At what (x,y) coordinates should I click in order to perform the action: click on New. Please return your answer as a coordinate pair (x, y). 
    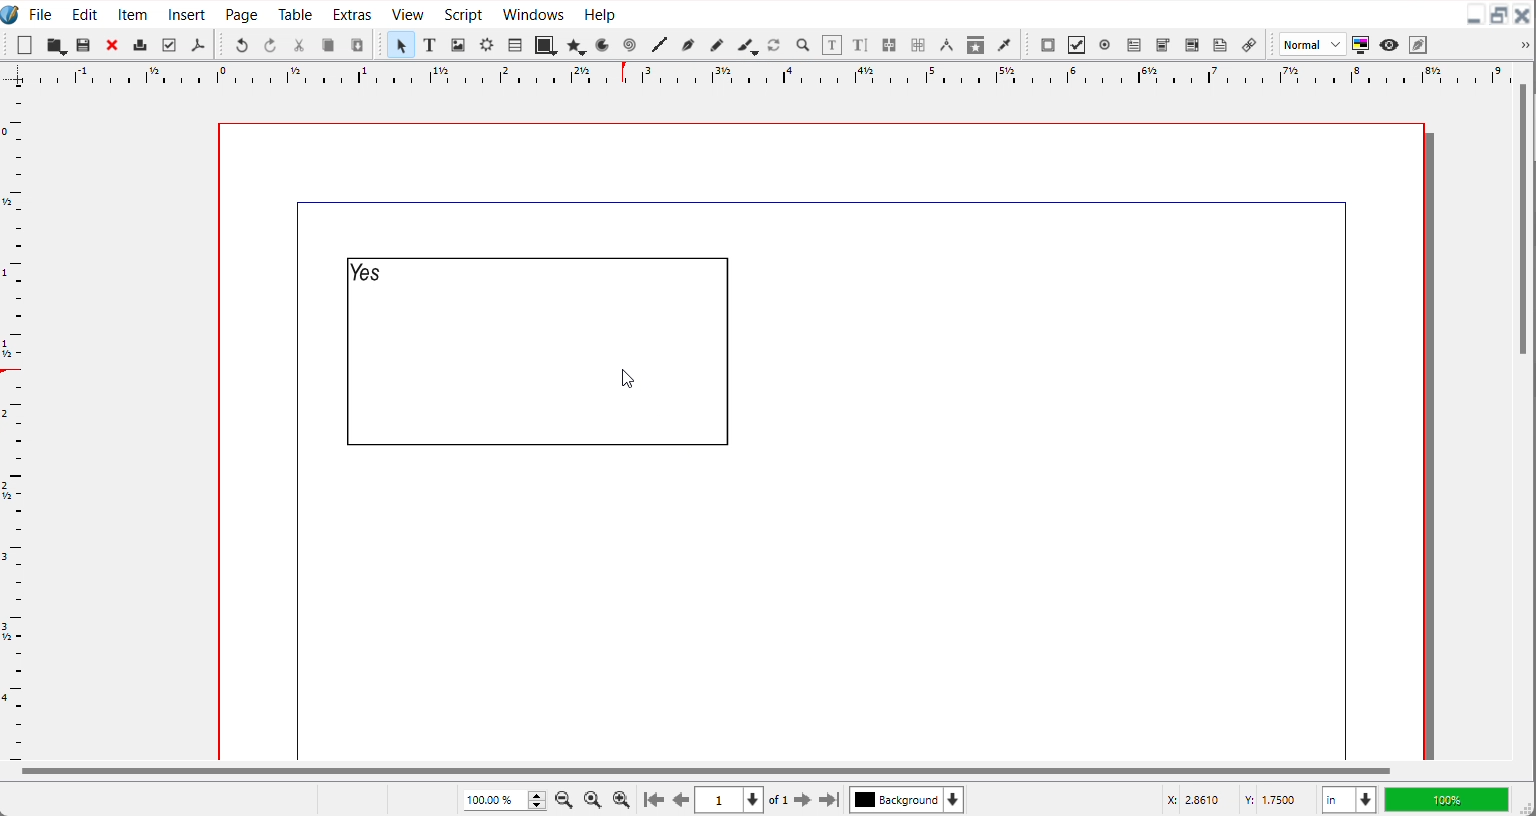
    Looking at the image, I should click on (25, 45).